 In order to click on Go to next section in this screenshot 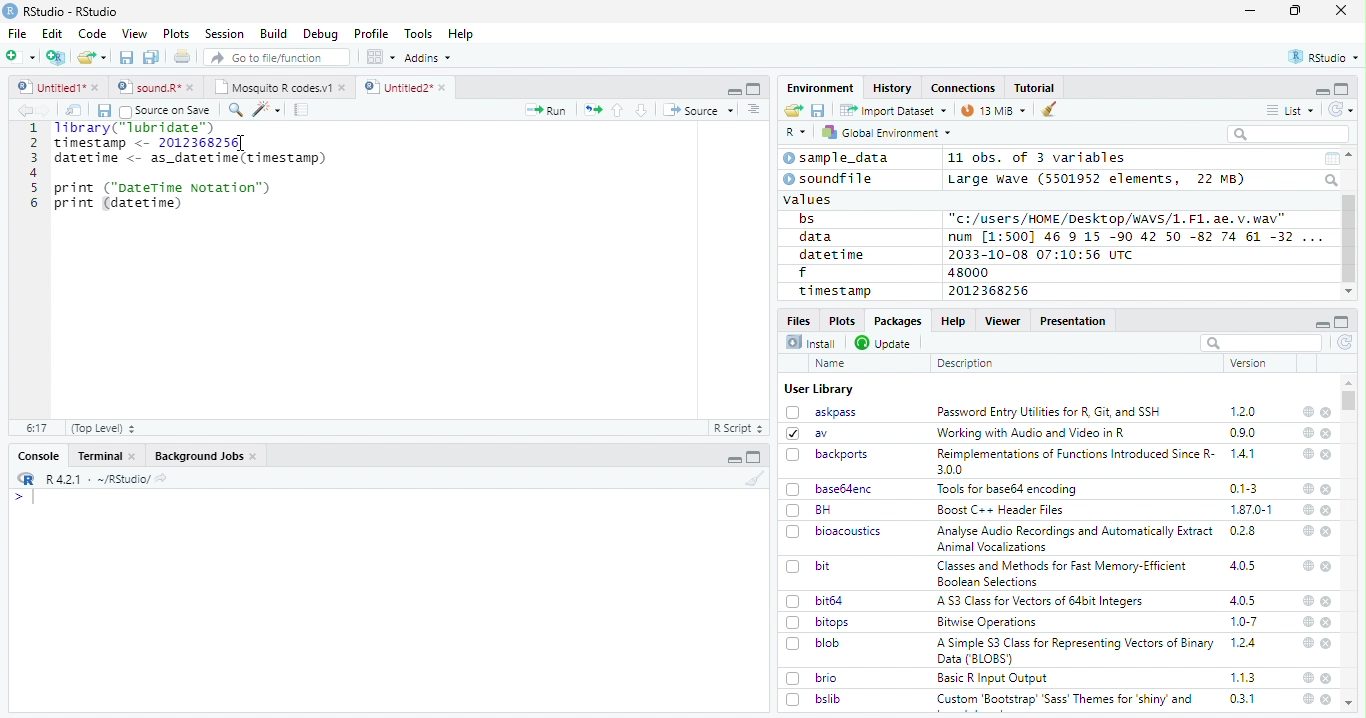, I will do `click(644, 110)`.